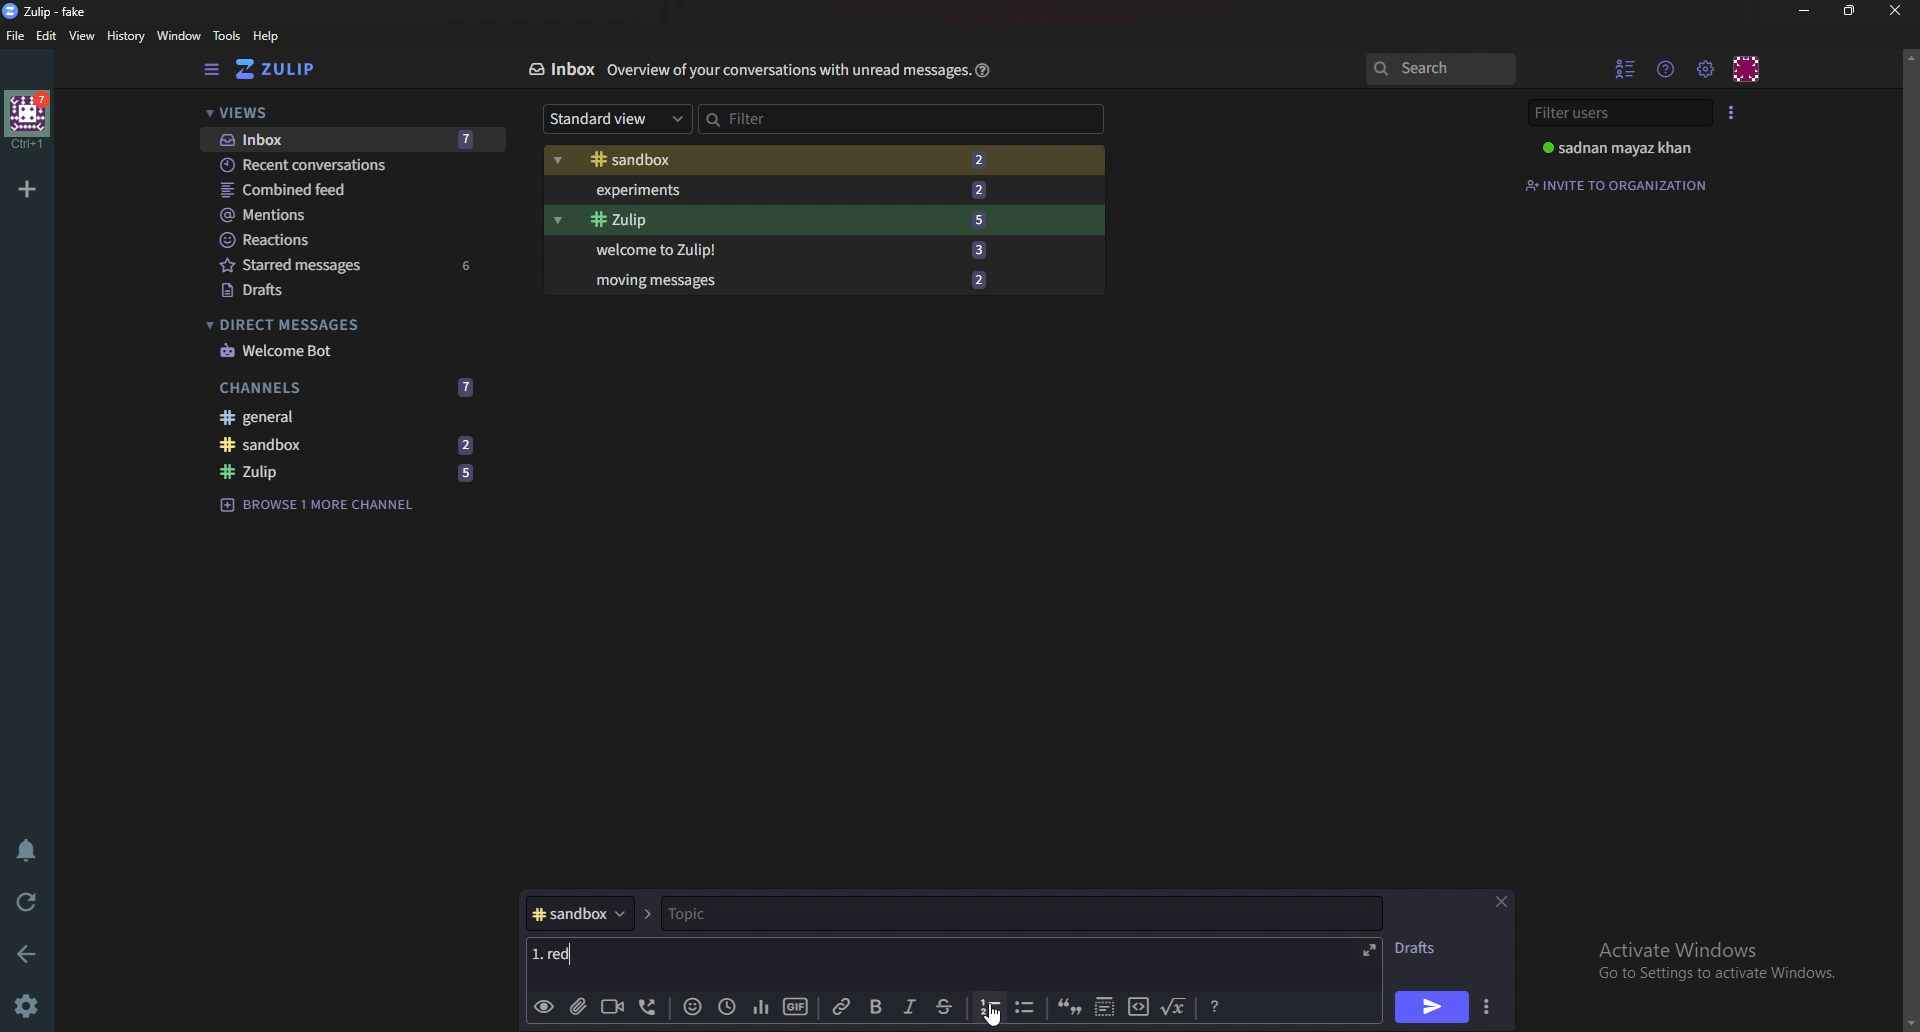  What do you see at coordinates (843, 1007) in the screenshot?
I see `link` at bounding box center [843, 1007].